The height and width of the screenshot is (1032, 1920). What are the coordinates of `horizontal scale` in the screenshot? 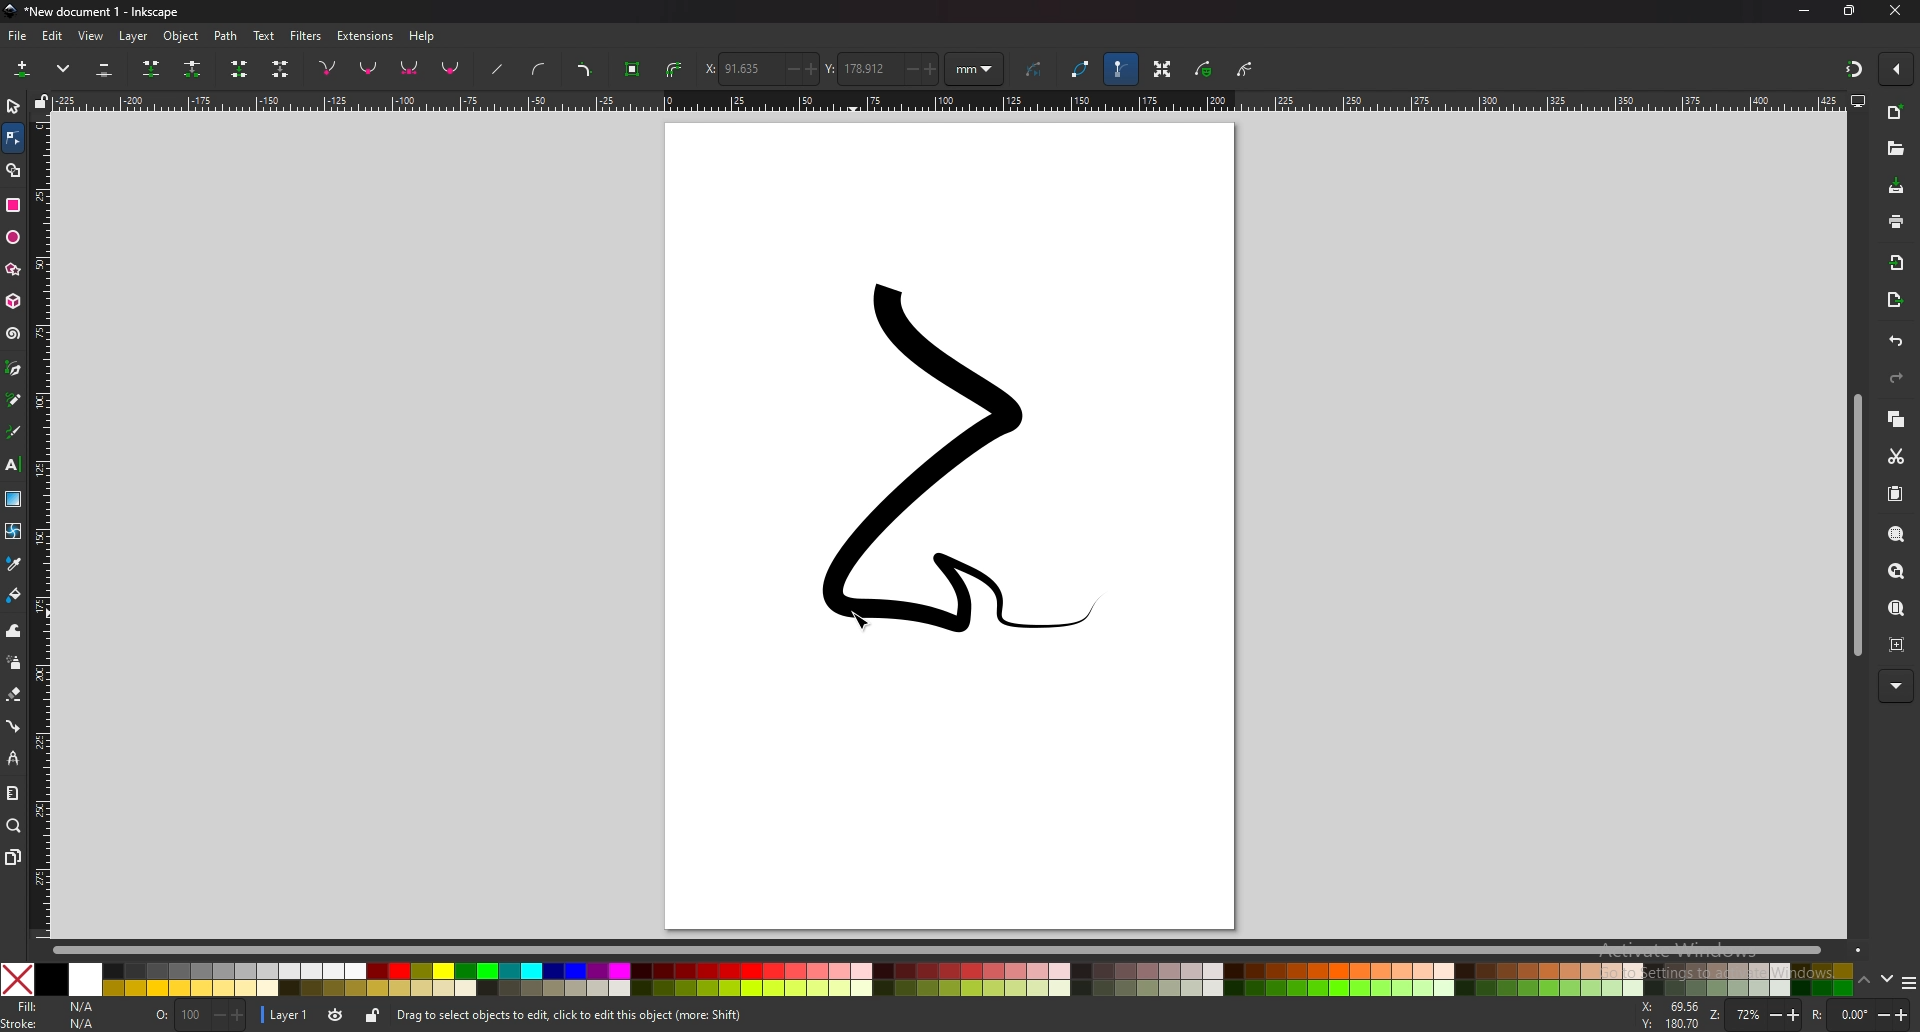 It's located at (945, 101).